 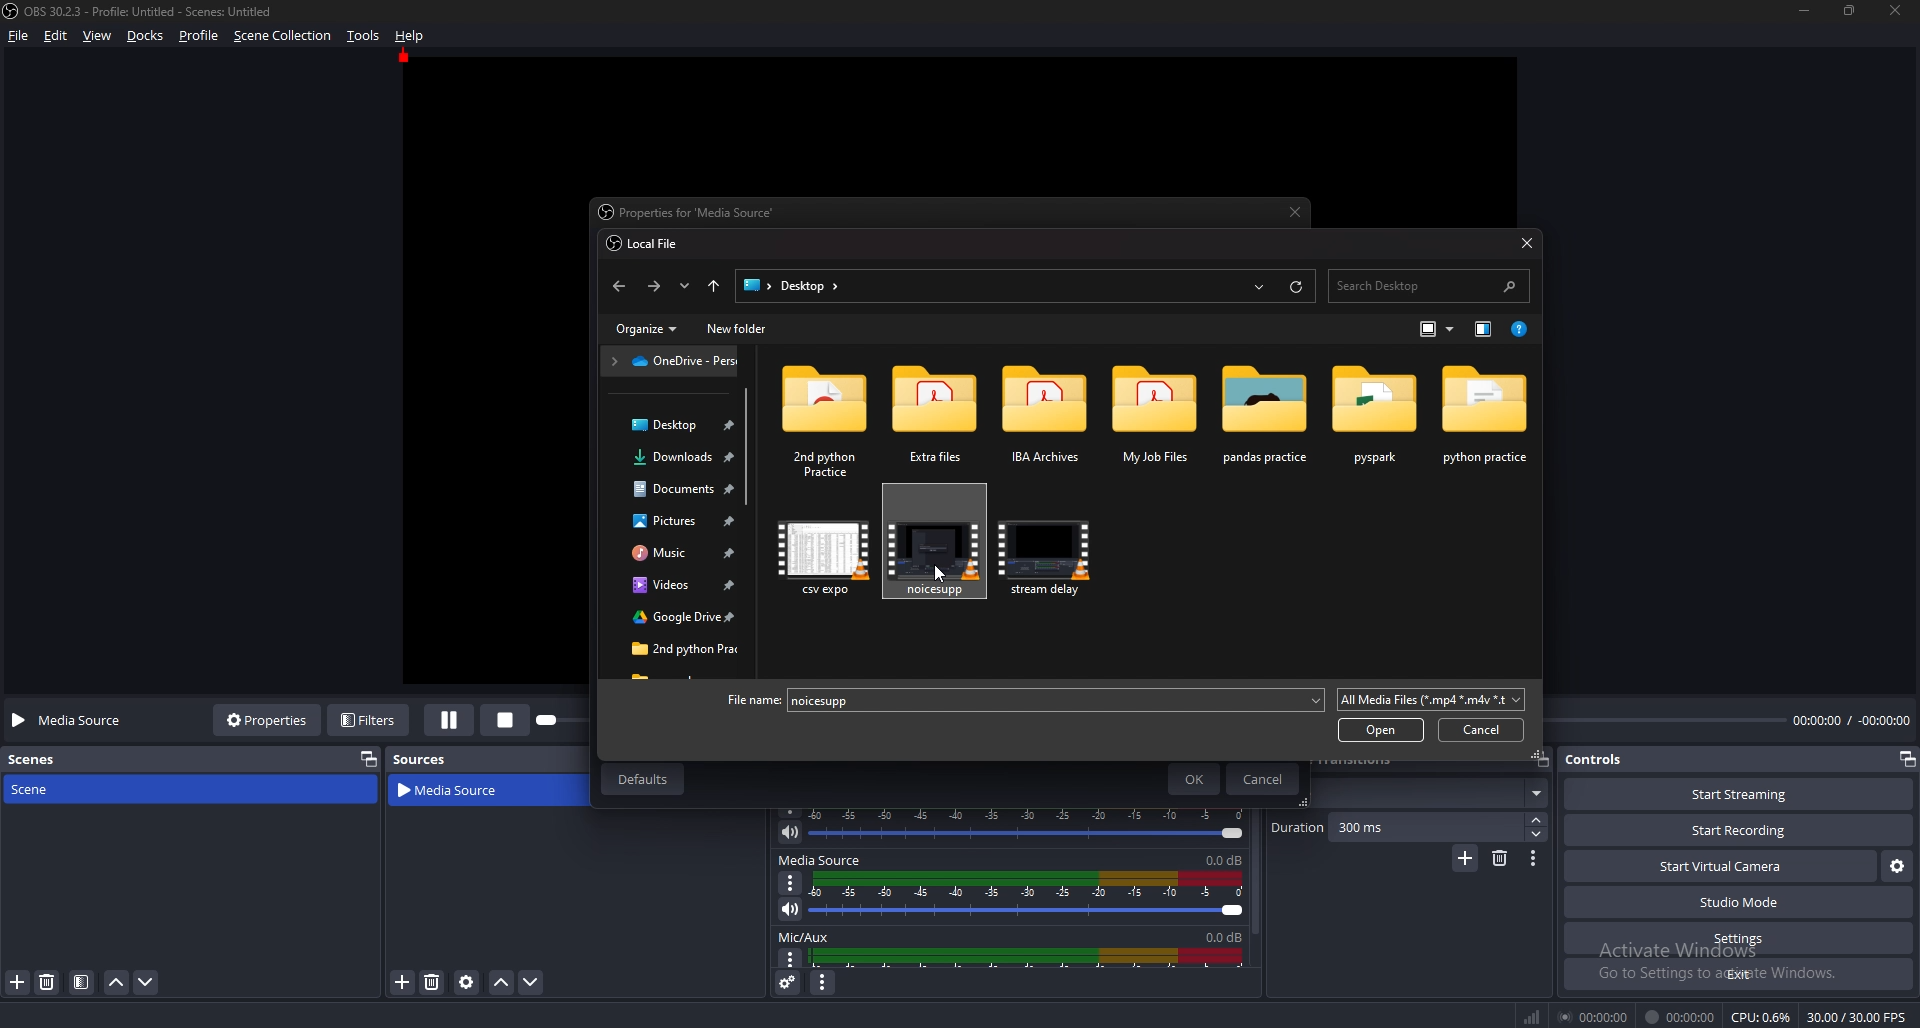 What do you see at coordinates (677, 649) in the screenshot?
I see `folder` at bounding box center [677, 649].